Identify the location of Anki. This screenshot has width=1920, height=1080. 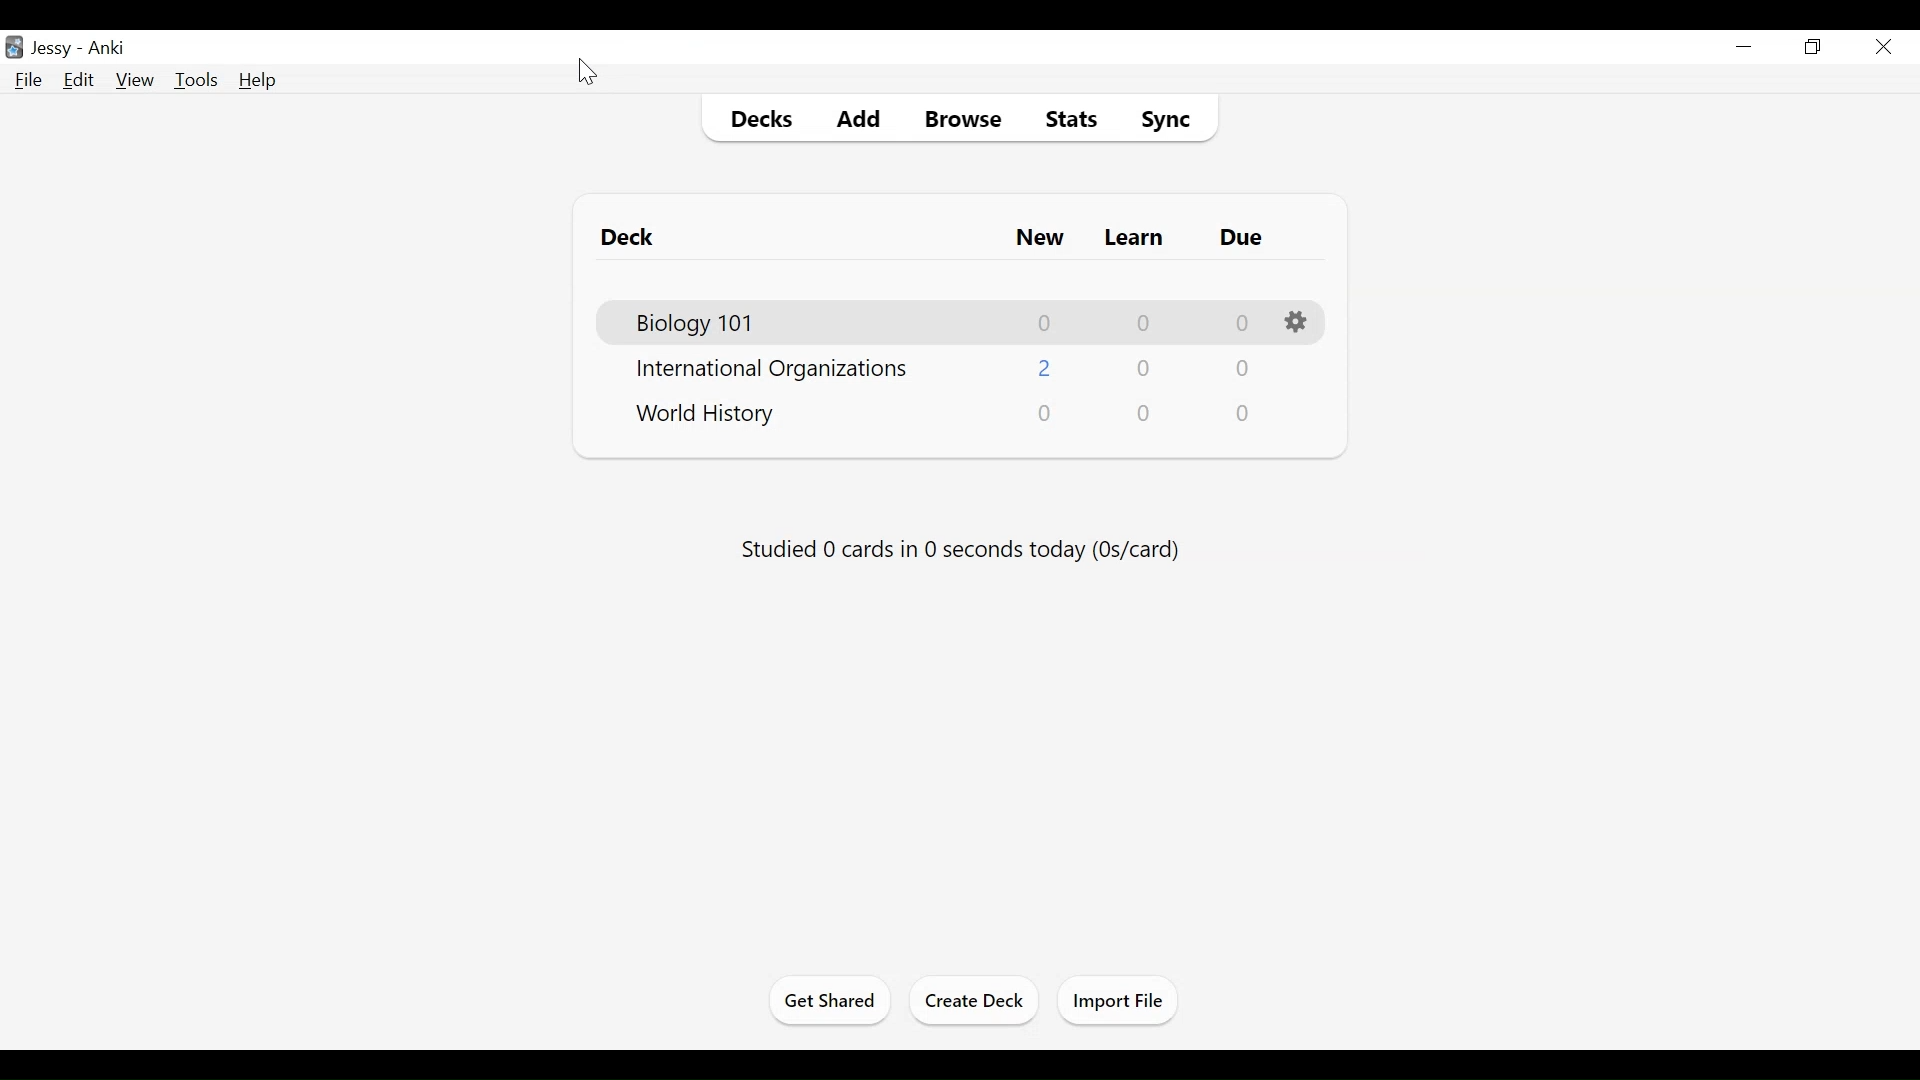
(109, 49).